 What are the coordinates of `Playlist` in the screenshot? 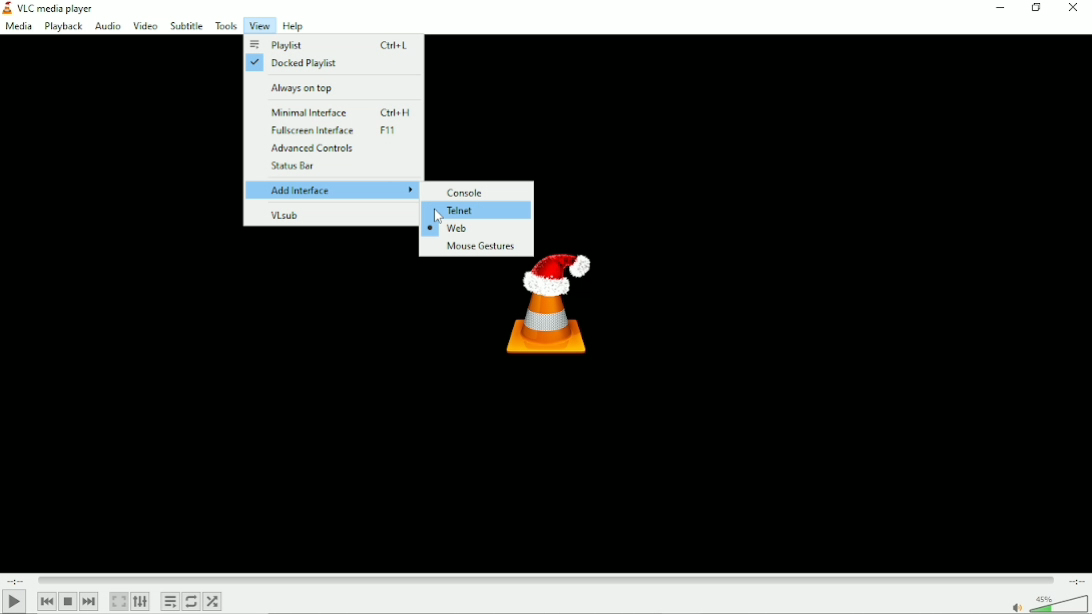 It's located at (330, 44).